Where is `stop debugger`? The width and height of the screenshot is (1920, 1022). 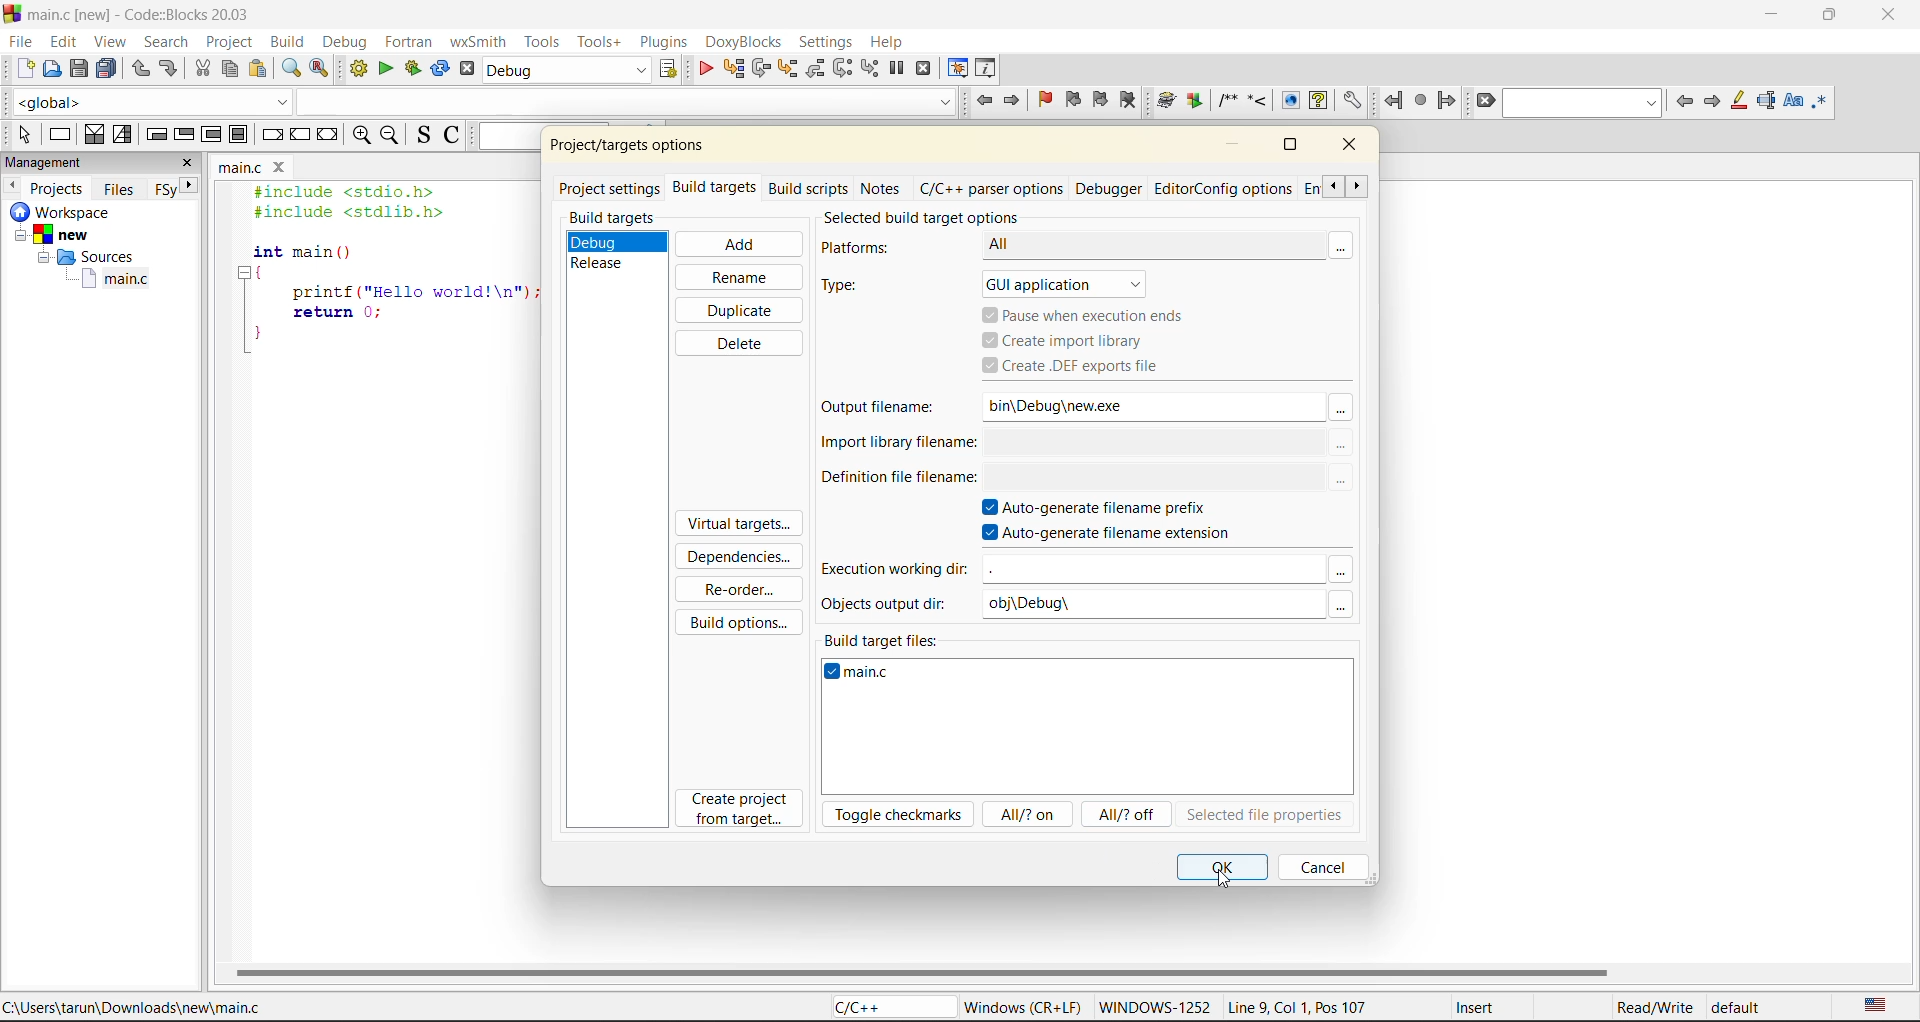 stop debugger is located at coordinates (924, 68).